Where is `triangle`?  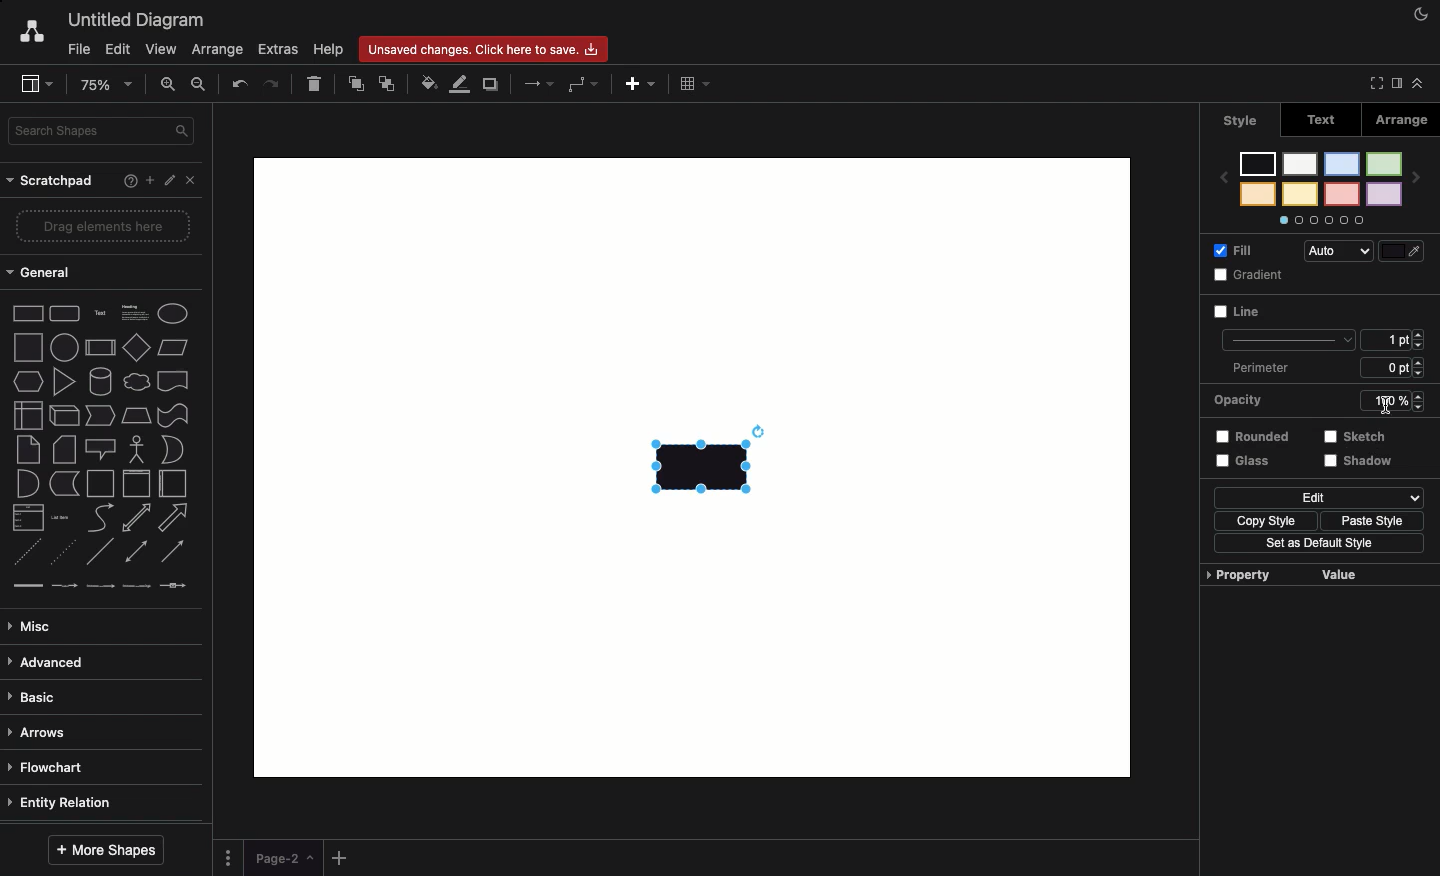 triangle is located at coordinates (63, 380).